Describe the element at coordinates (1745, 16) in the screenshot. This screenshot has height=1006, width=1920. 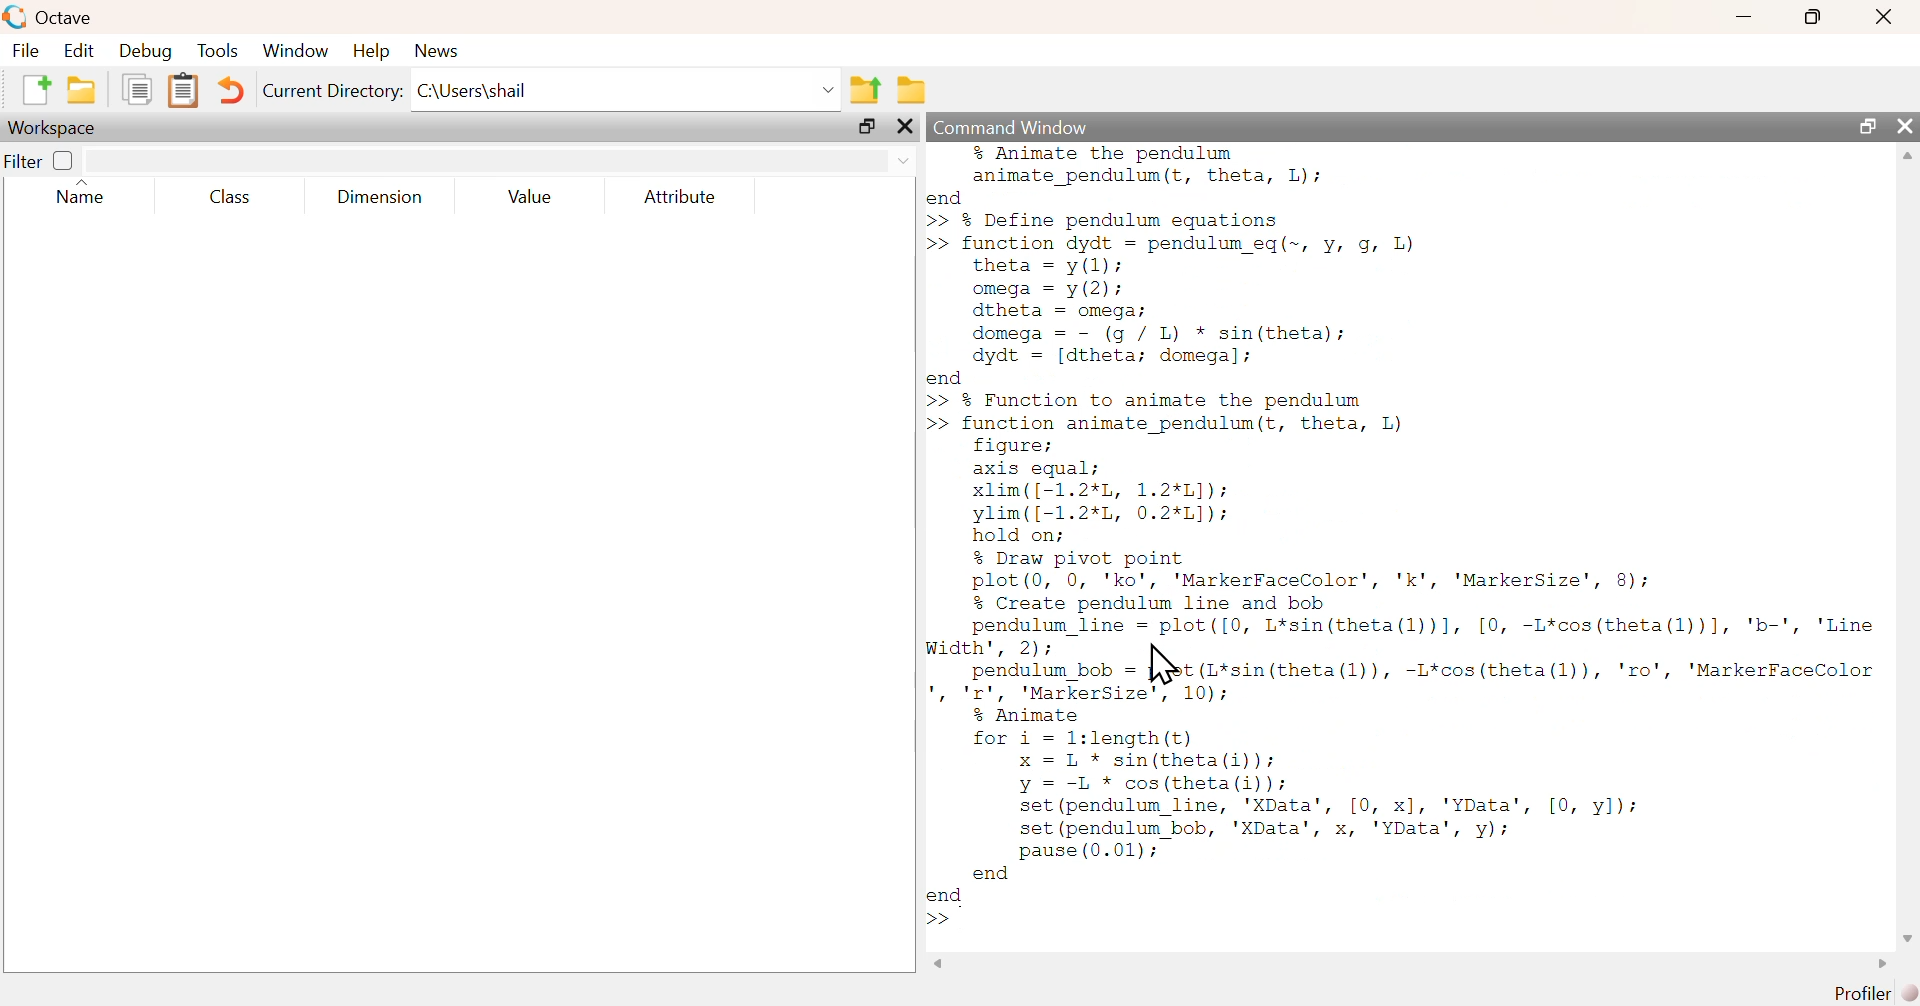
I see `Minimize` at that location.